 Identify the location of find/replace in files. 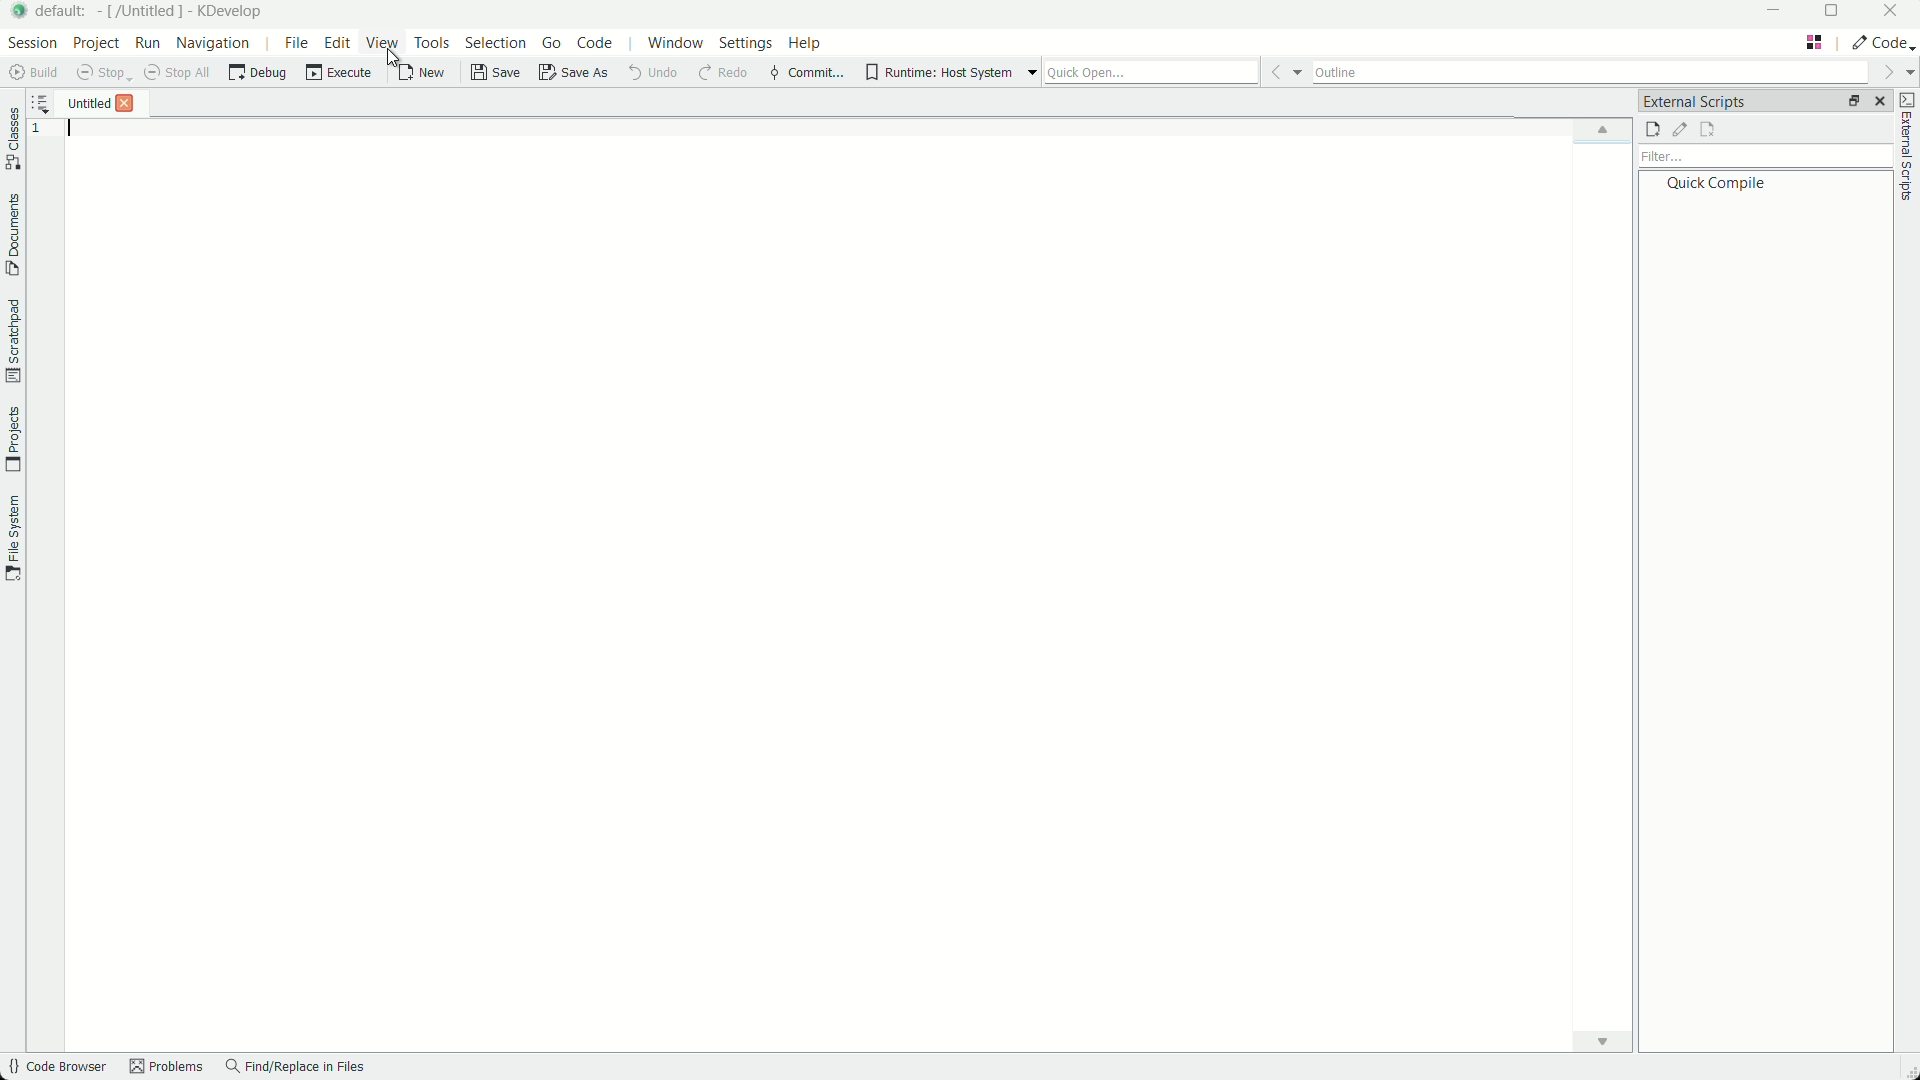
(297, 1069).